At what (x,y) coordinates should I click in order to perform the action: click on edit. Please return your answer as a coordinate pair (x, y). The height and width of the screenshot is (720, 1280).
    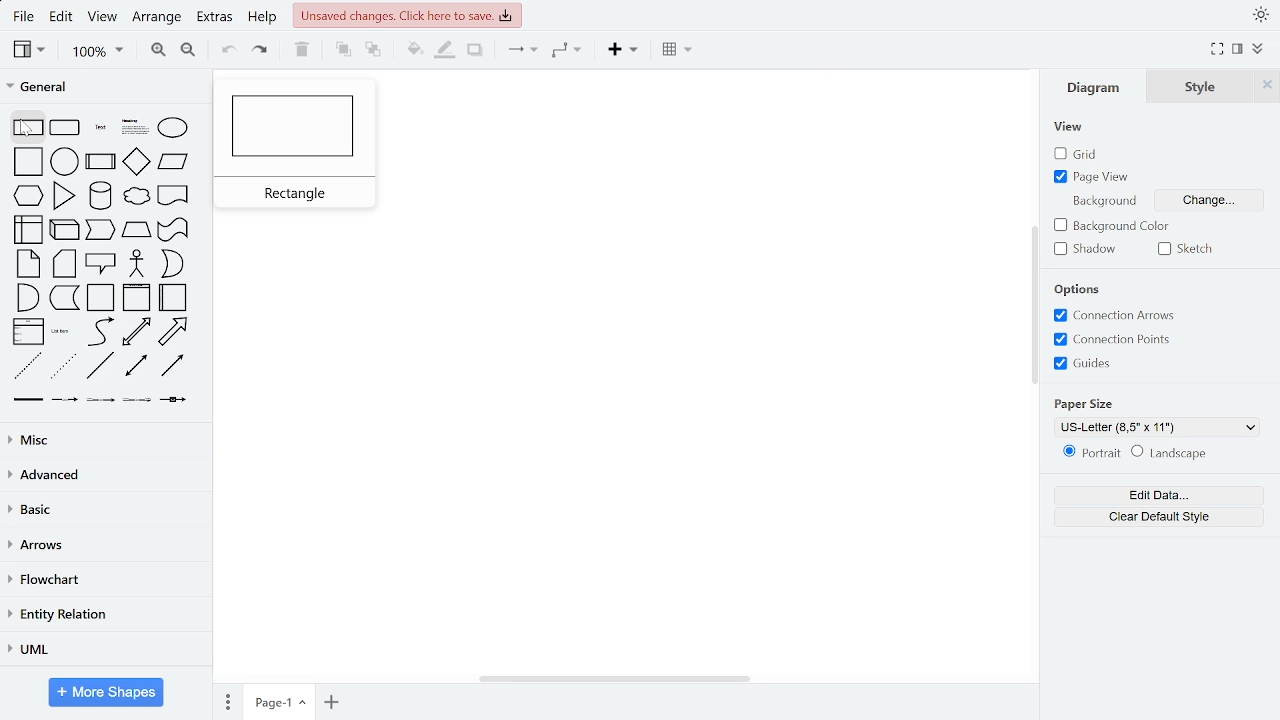
    Looking at the image, I should click on (62, 17).